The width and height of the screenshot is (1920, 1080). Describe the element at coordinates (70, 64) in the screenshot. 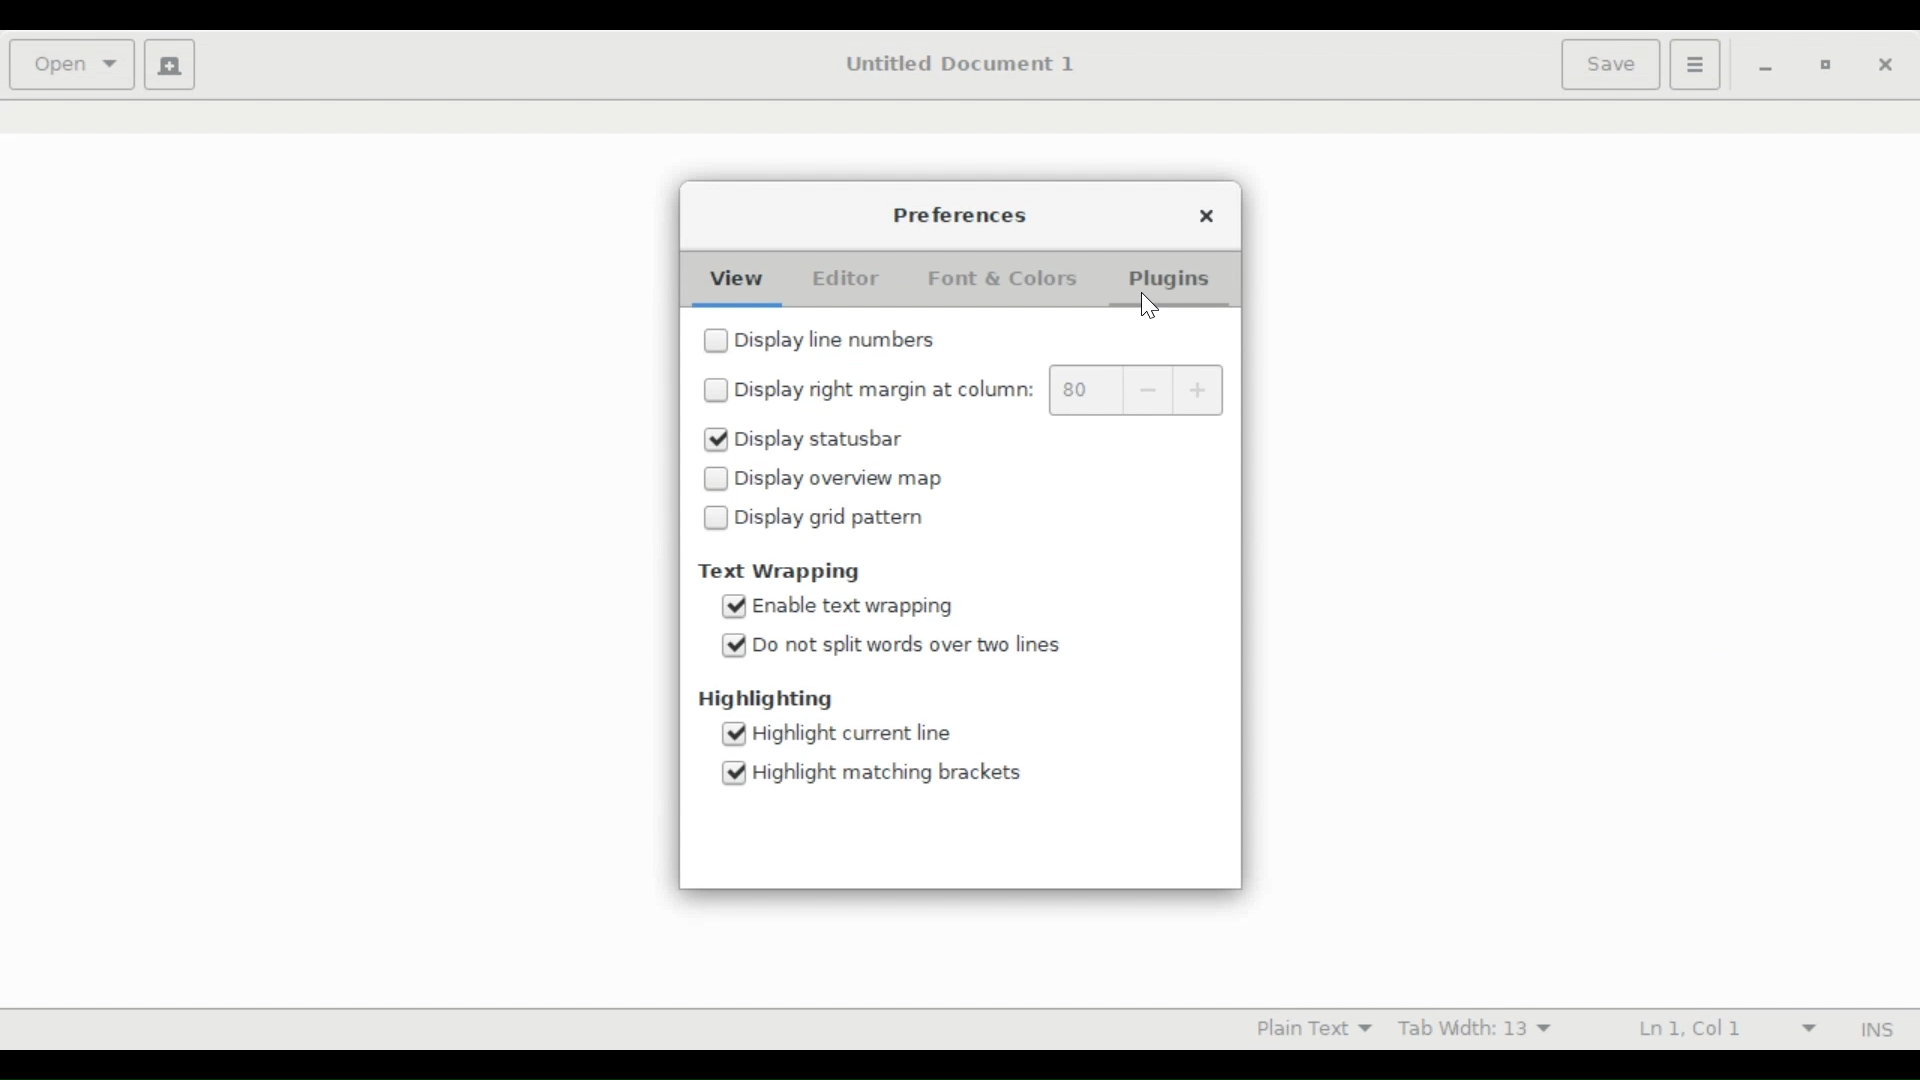

I see `Open` at that location.